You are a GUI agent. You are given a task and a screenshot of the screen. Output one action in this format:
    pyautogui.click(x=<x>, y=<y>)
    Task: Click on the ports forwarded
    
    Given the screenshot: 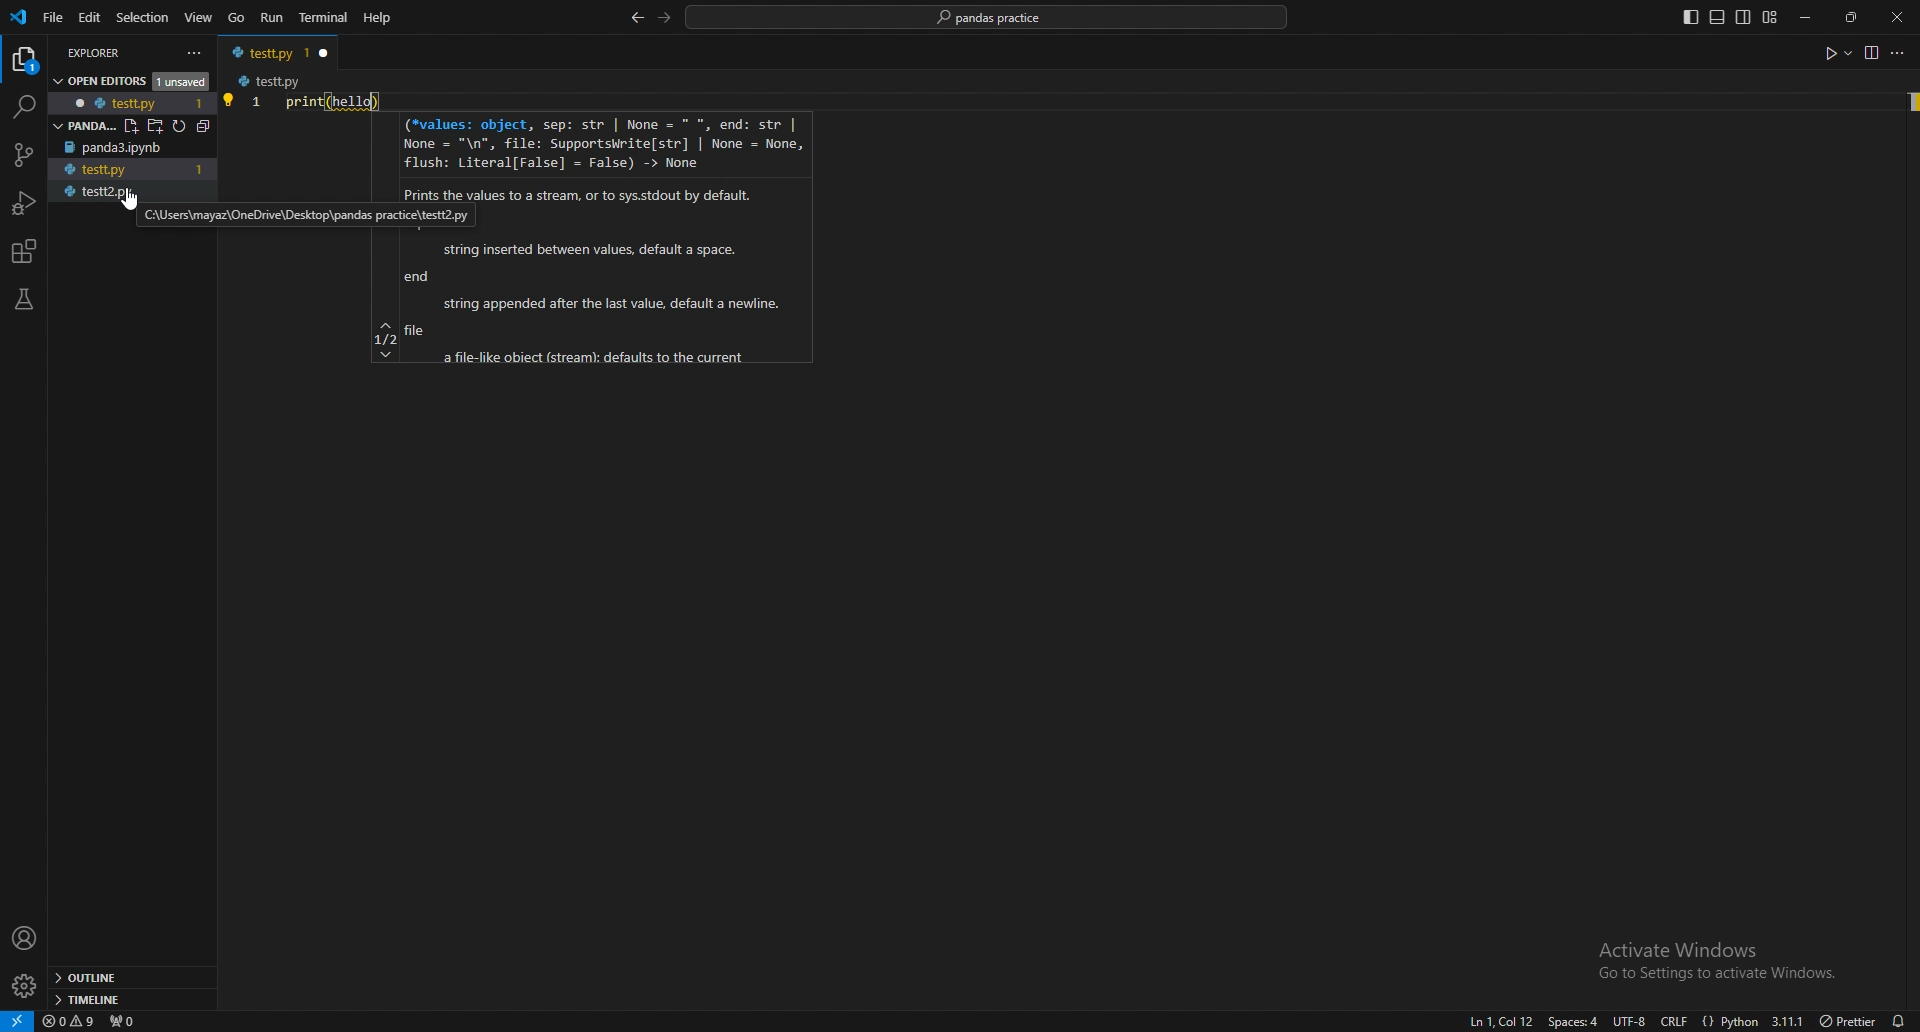 What is the action you would take?
    pyautogui.click(x=121, y=1019)
    